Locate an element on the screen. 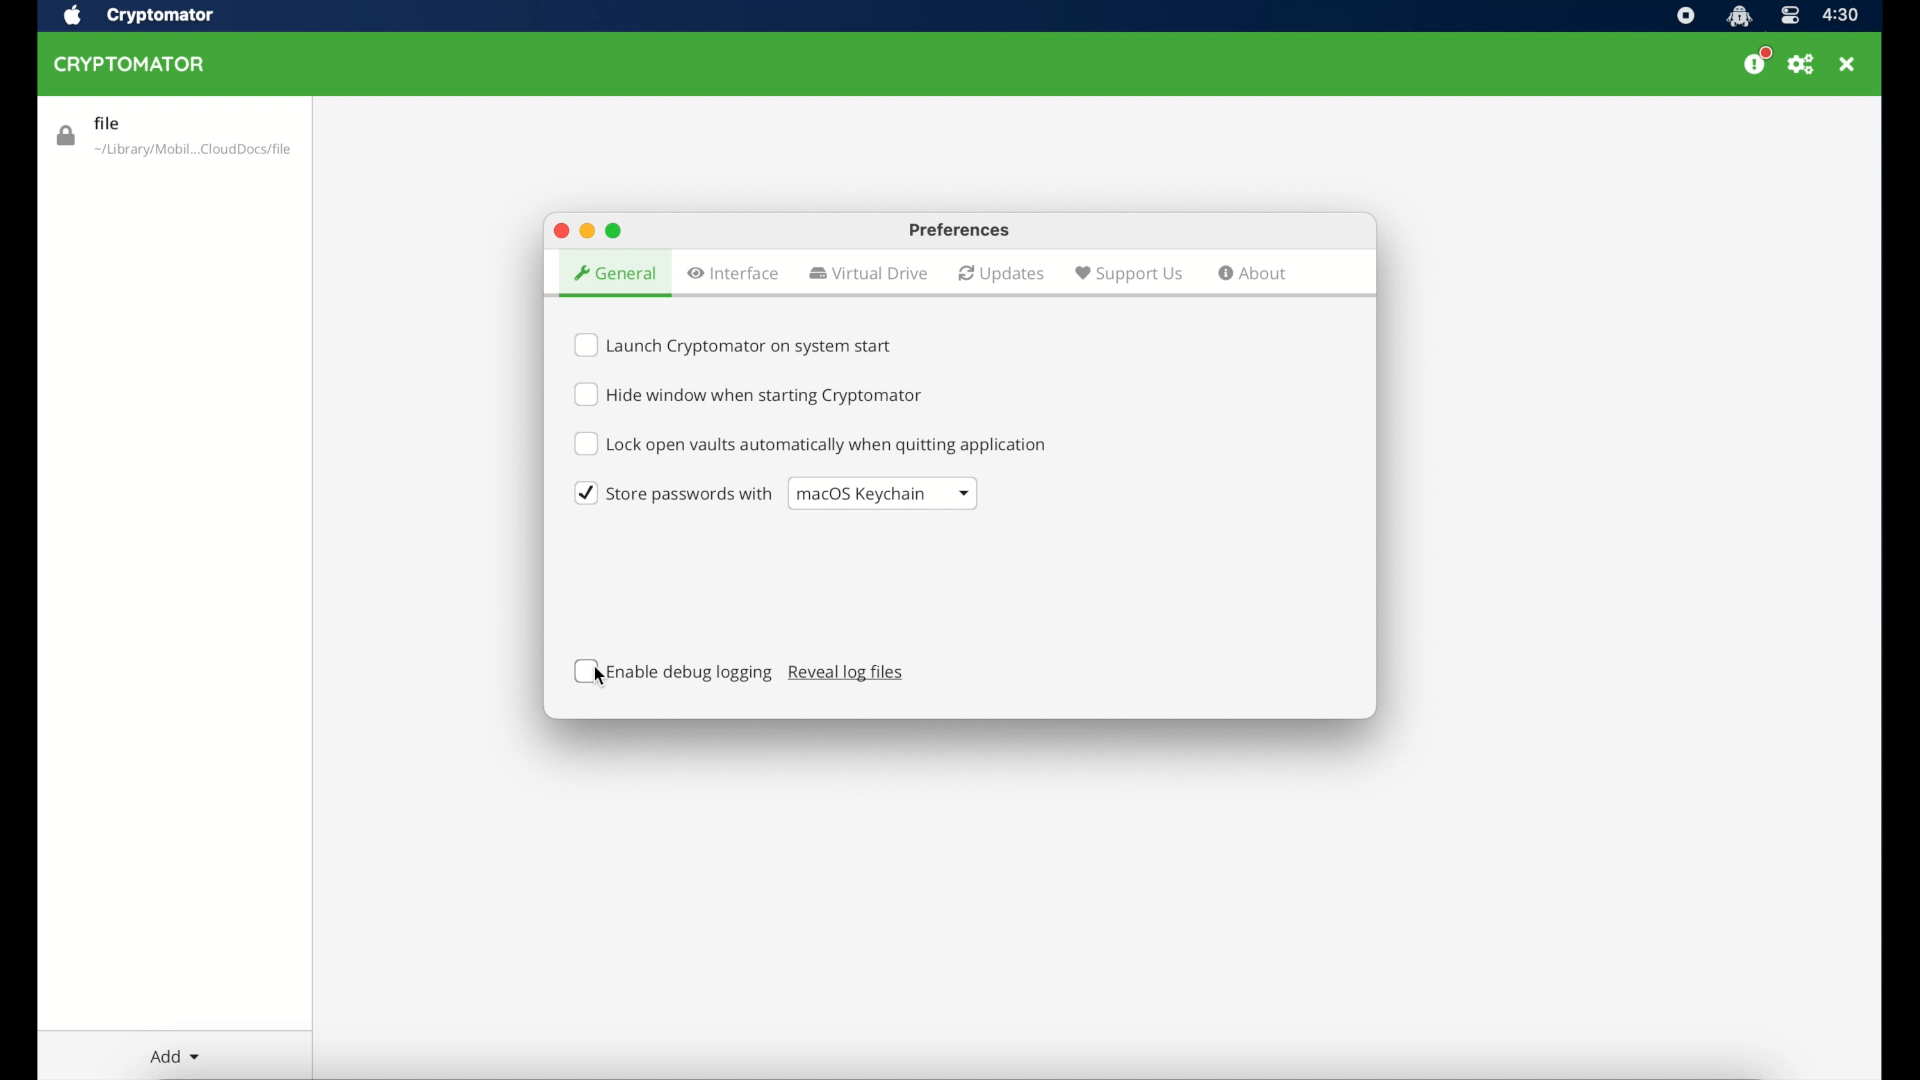  general is located at coordinates (613, 267).